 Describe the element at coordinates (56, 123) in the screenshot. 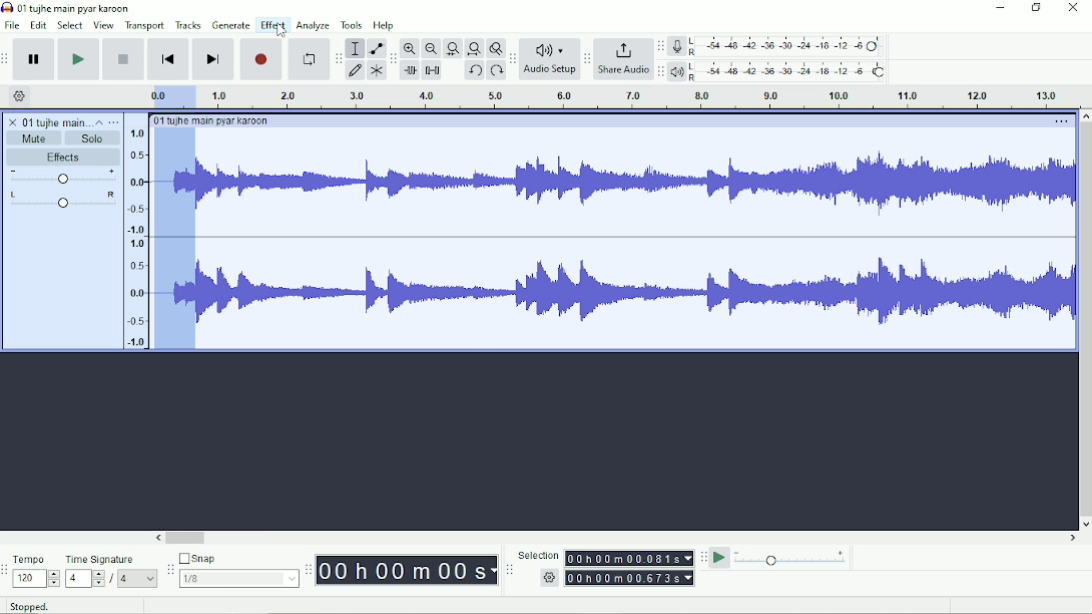

I see `01 tujhe main` at that location.